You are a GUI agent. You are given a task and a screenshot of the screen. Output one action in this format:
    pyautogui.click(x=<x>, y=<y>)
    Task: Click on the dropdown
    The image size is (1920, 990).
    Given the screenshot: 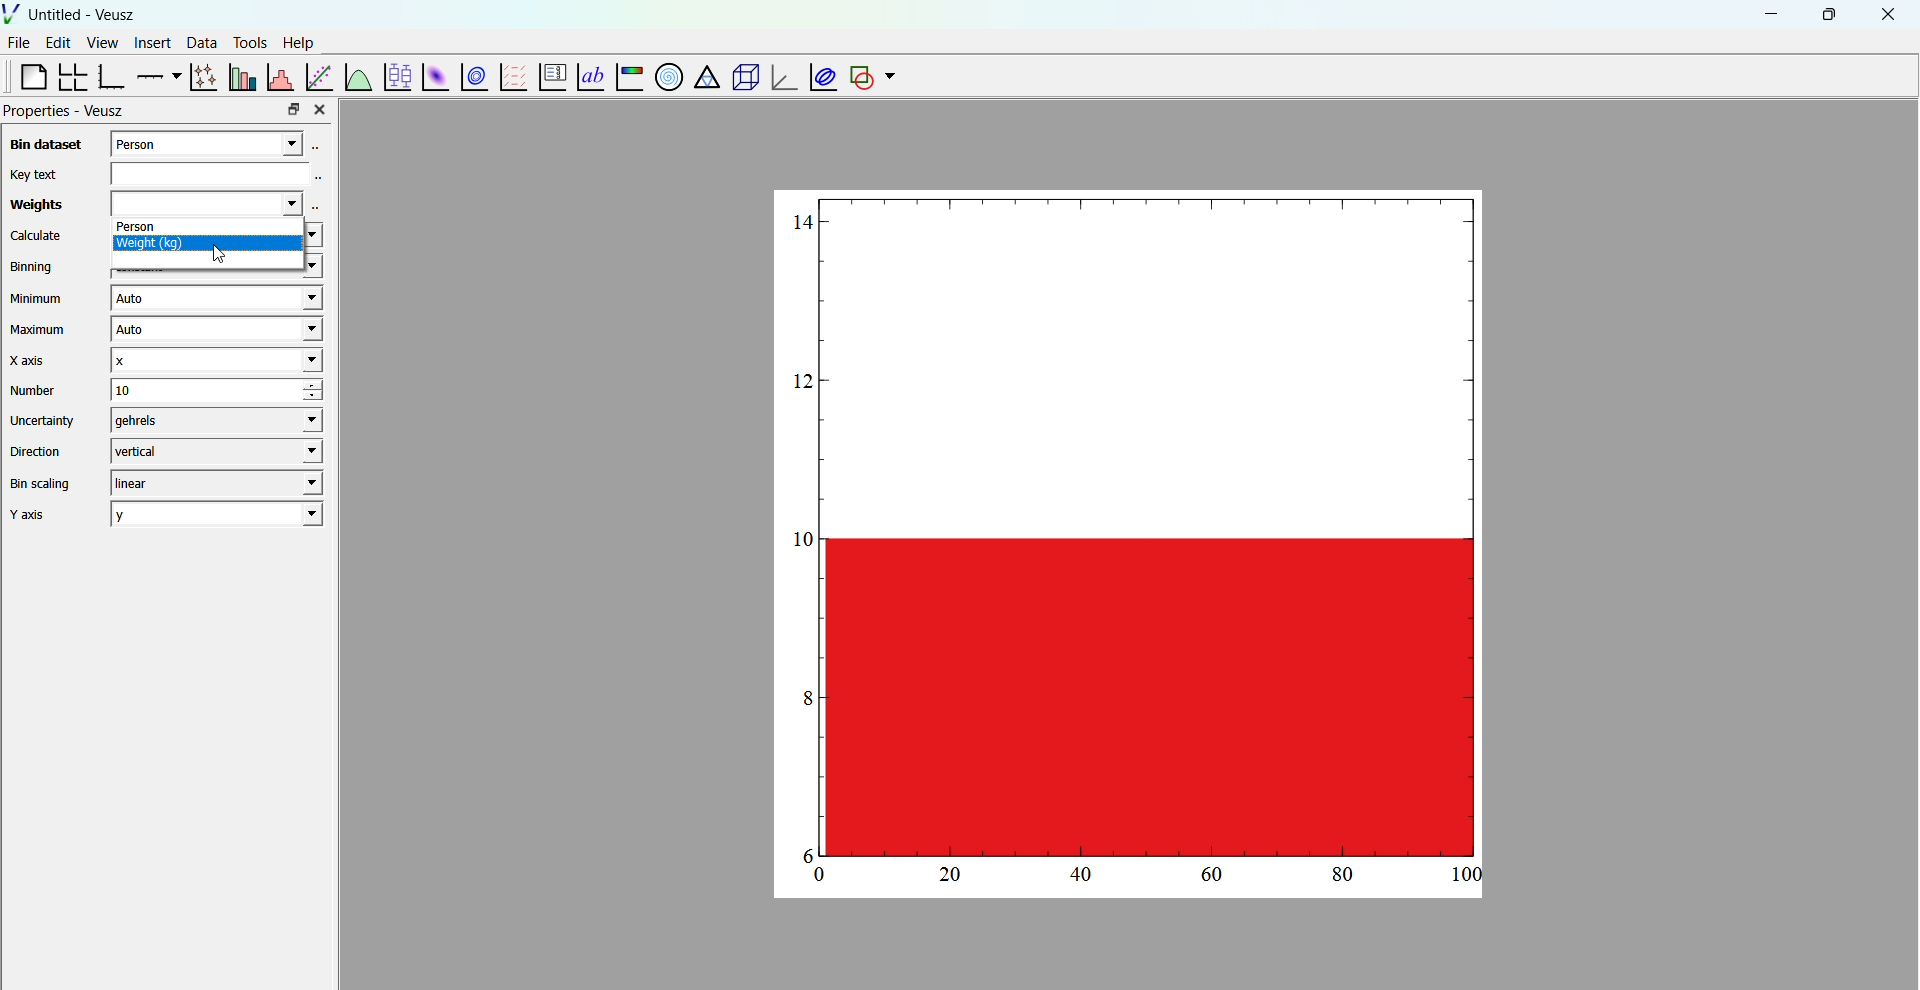 What is the action you would take?
    pyautogui.click(x=890, y=77)
    